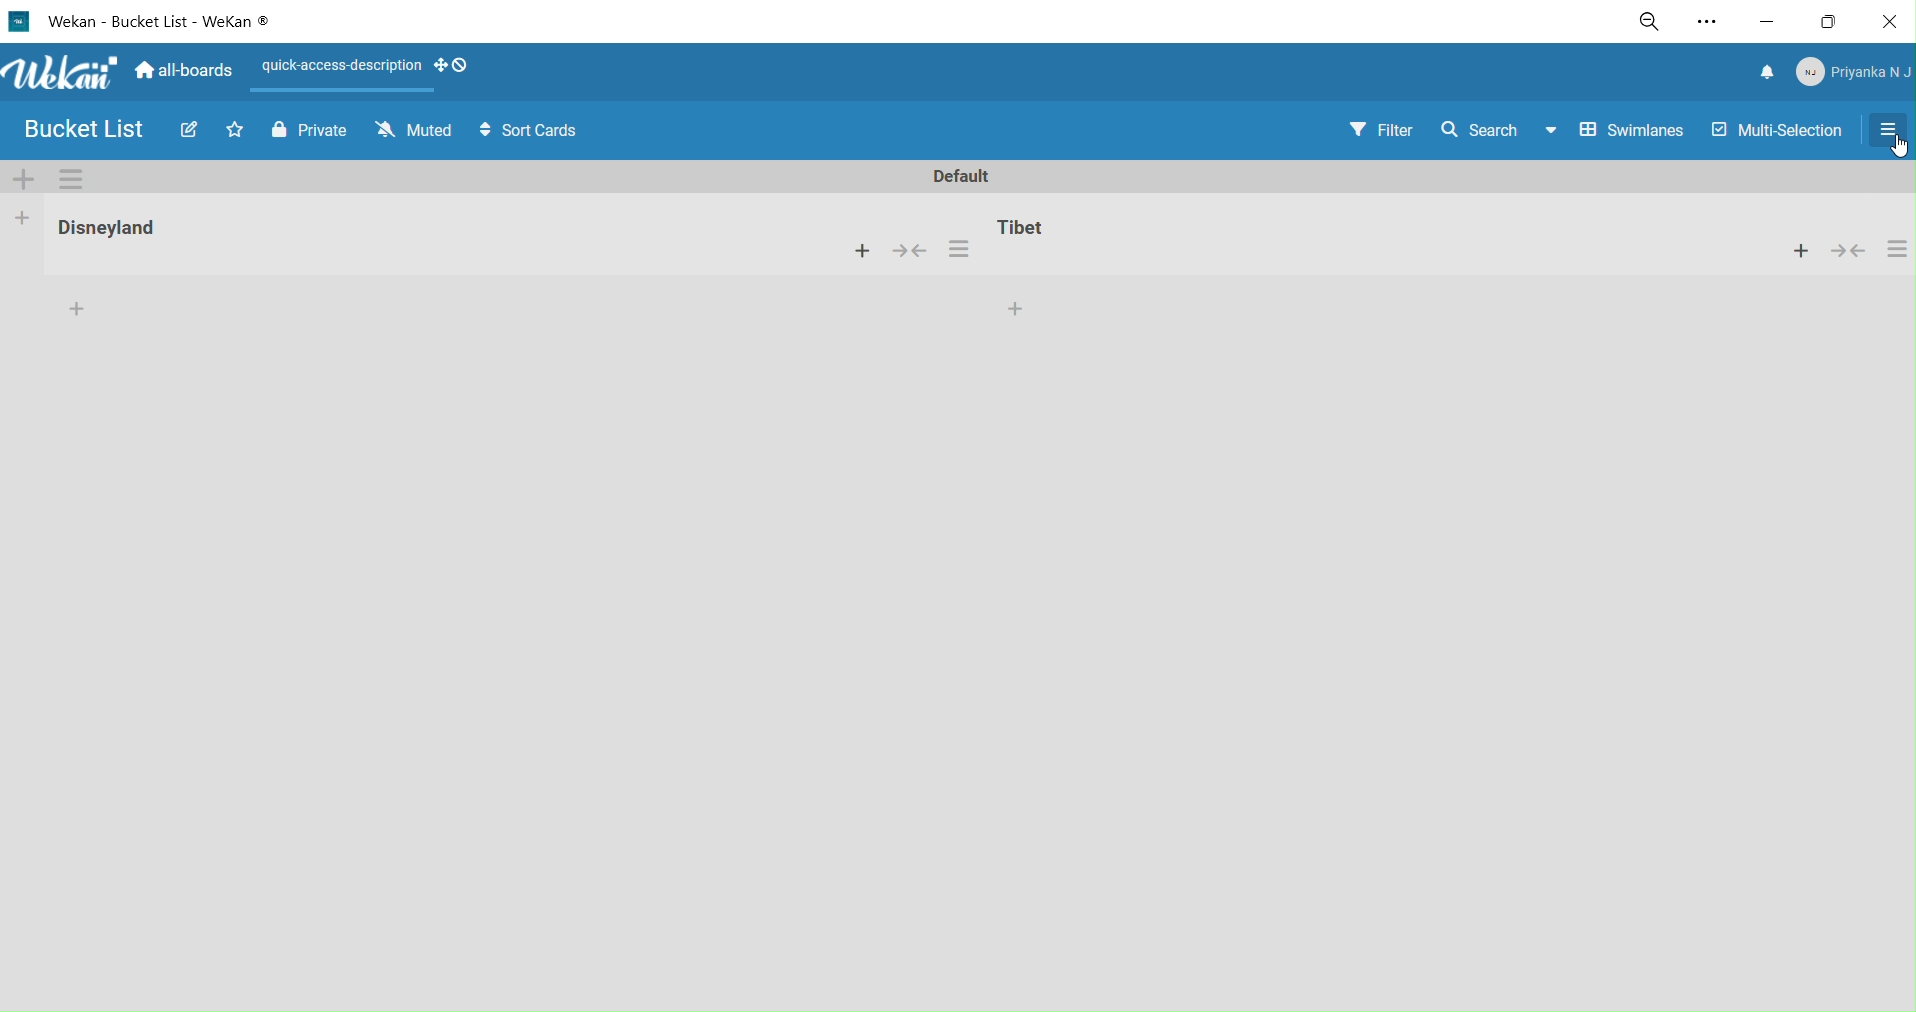 This screenshot has height=1012, width=1916. What do you see at coordinates (519, 131) in the screenshot?
I see `sort cards` at bounding box center [519, 131].